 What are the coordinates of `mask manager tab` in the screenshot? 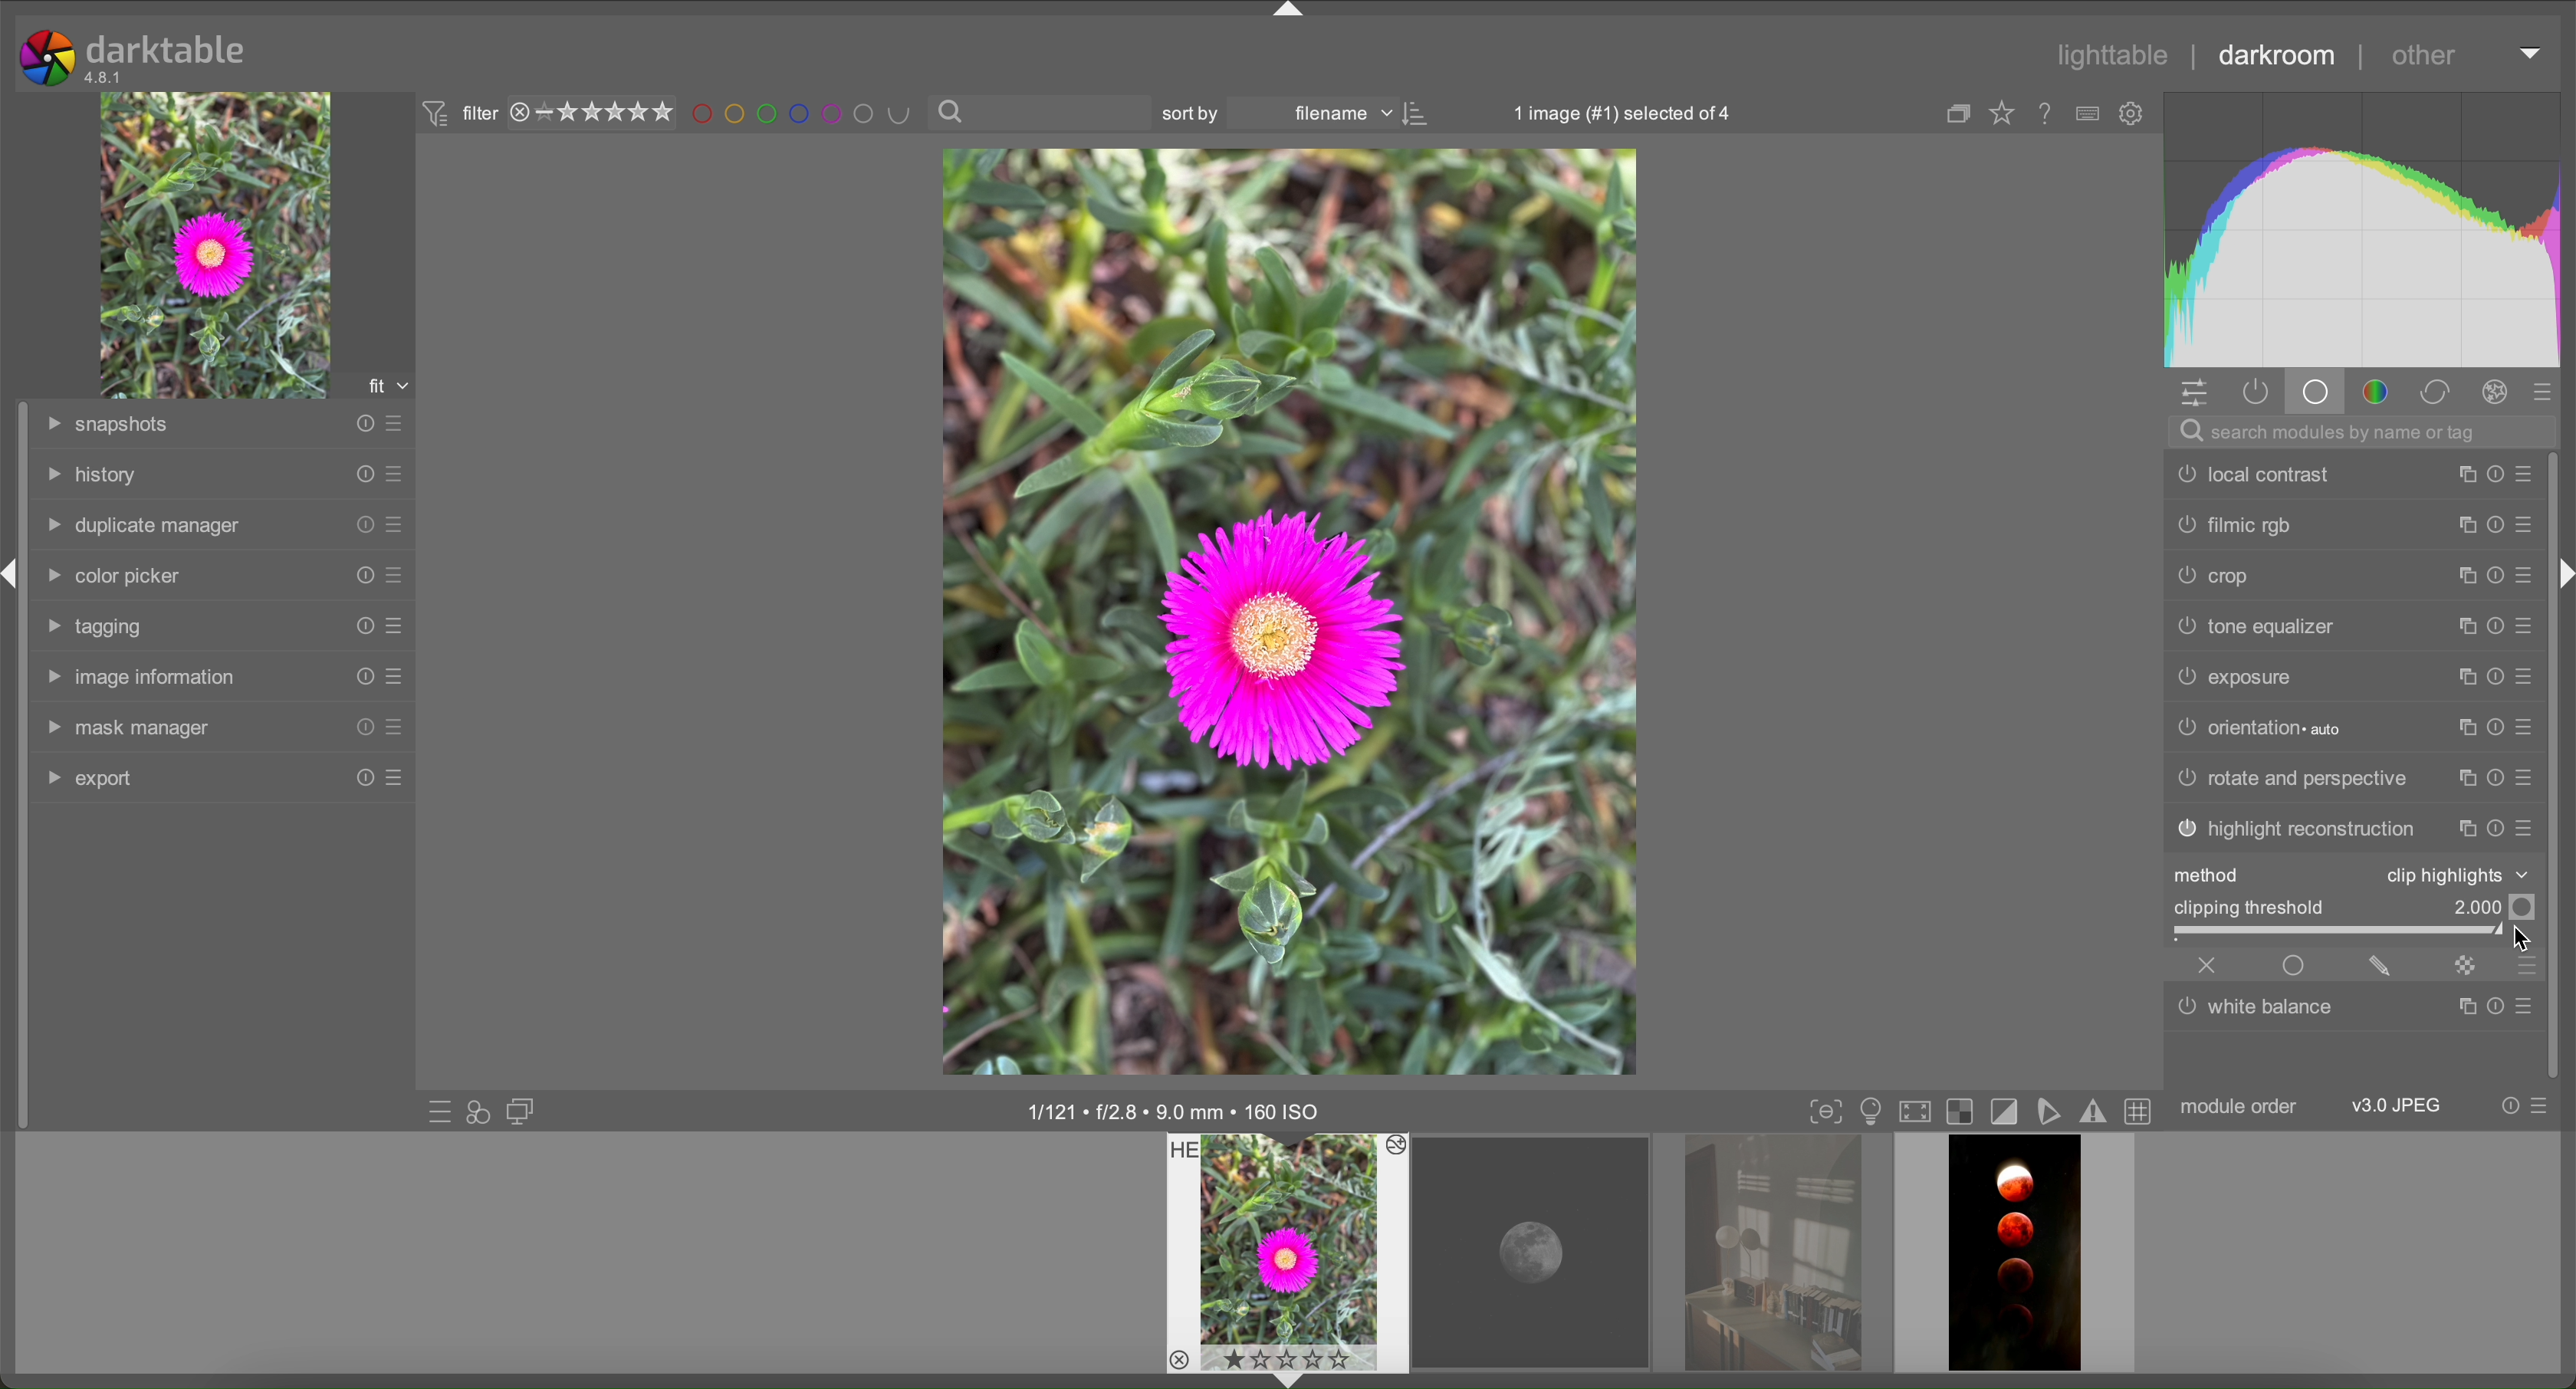 It's located at (128, 728).